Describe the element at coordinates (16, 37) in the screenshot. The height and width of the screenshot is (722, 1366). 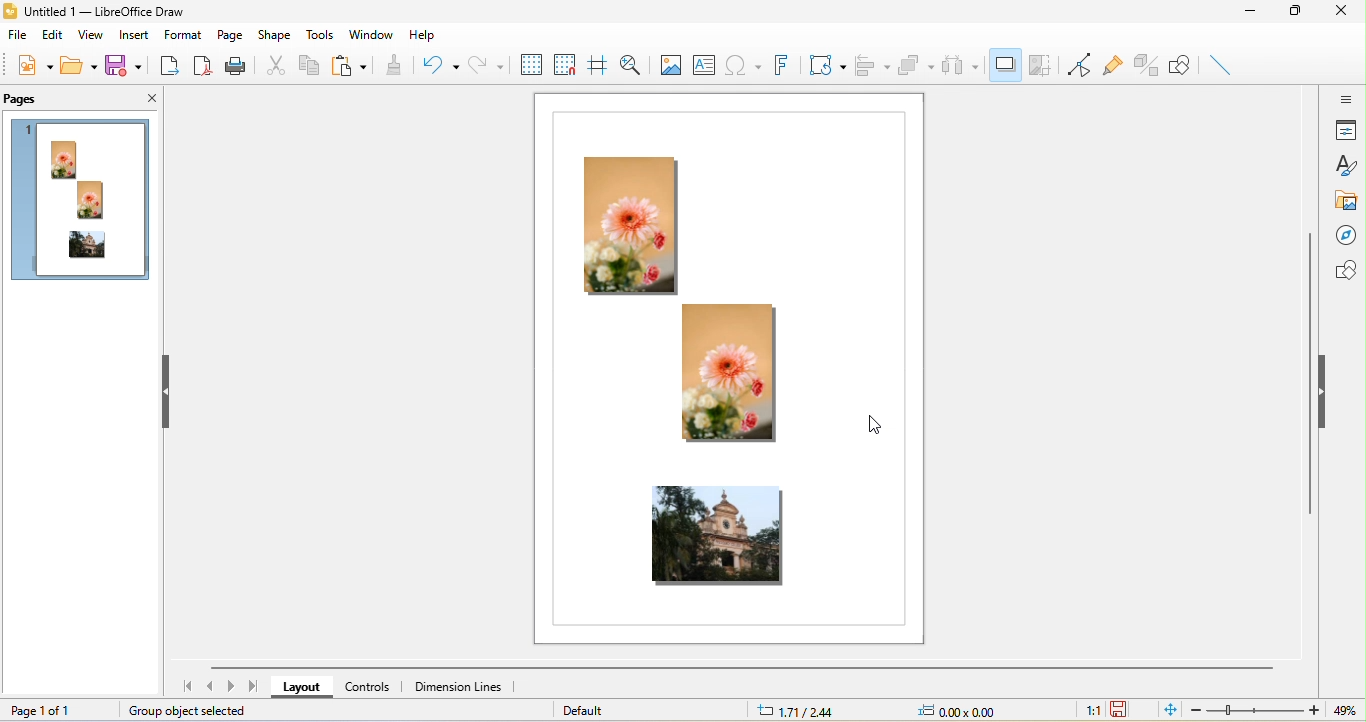
I see `file` at that location.